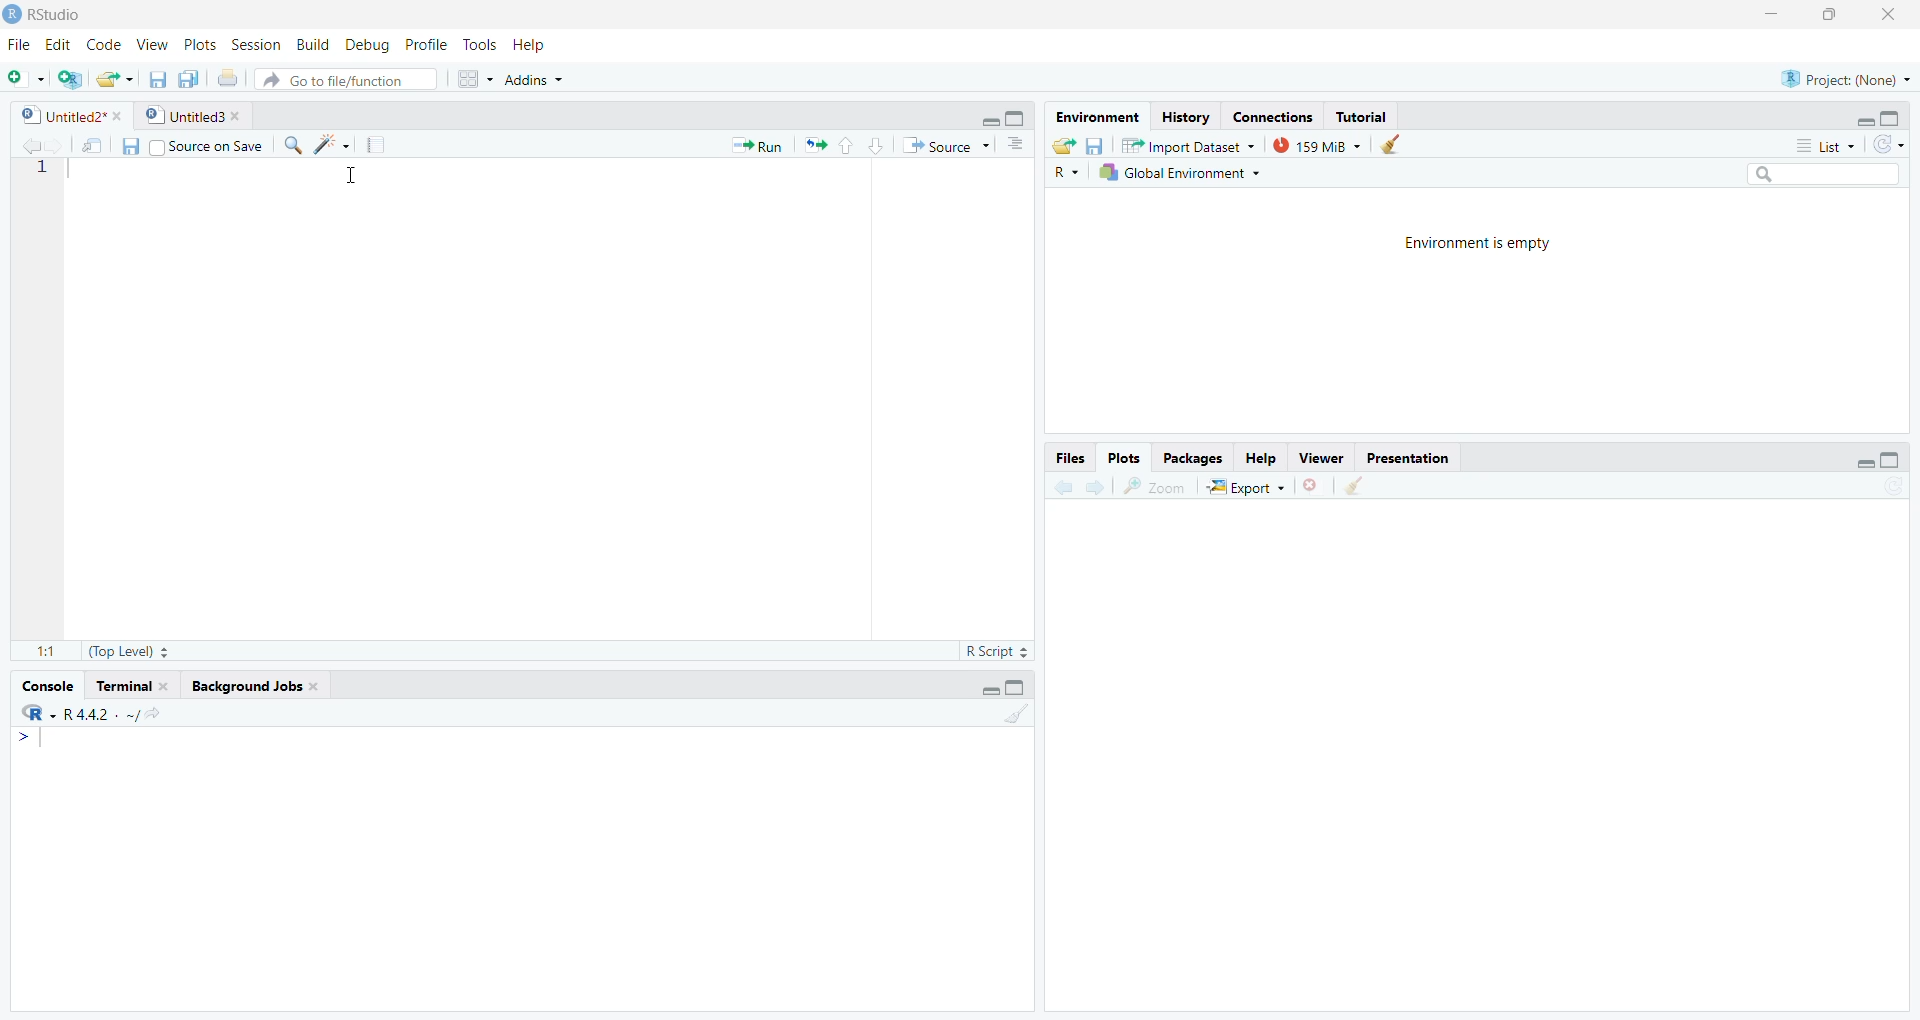  Describe the element at coordinates (876, 146) in the screenshot. I see `down` at that location.